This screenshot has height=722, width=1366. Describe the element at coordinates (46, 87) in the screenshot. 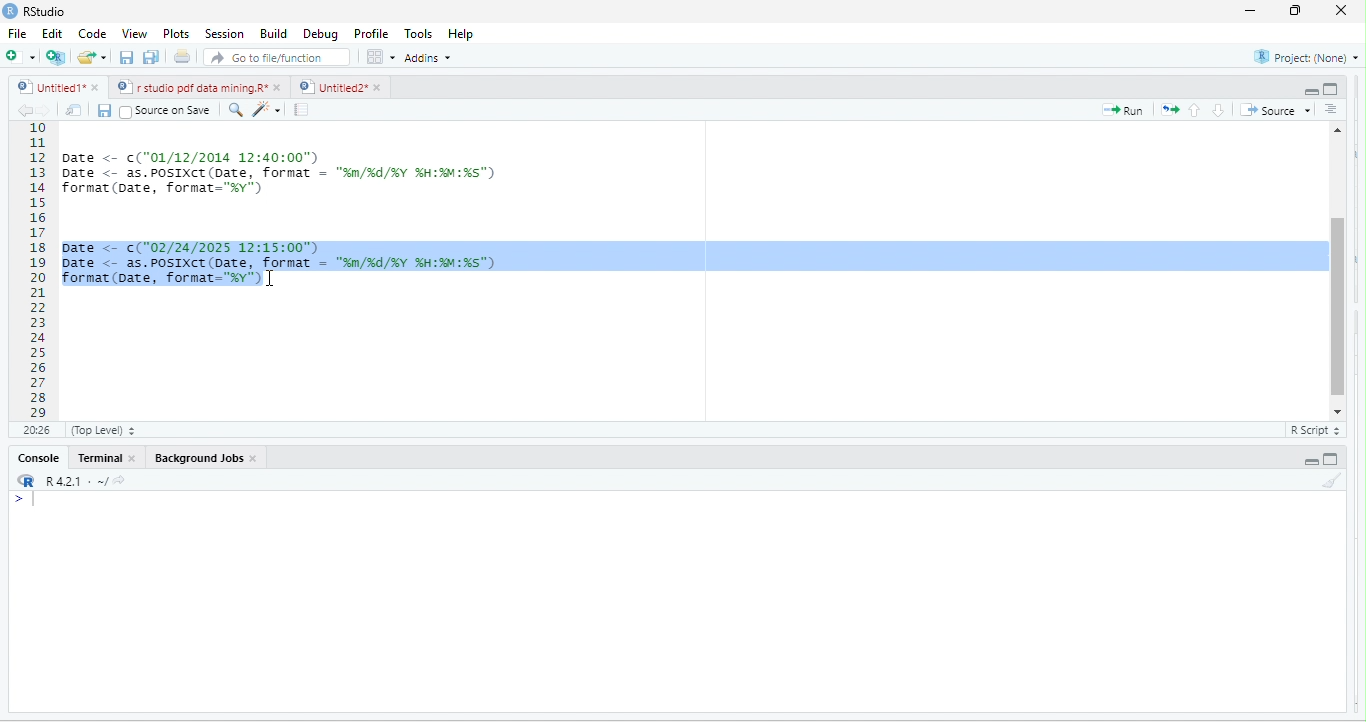

I see ` Untitled1` at that location.